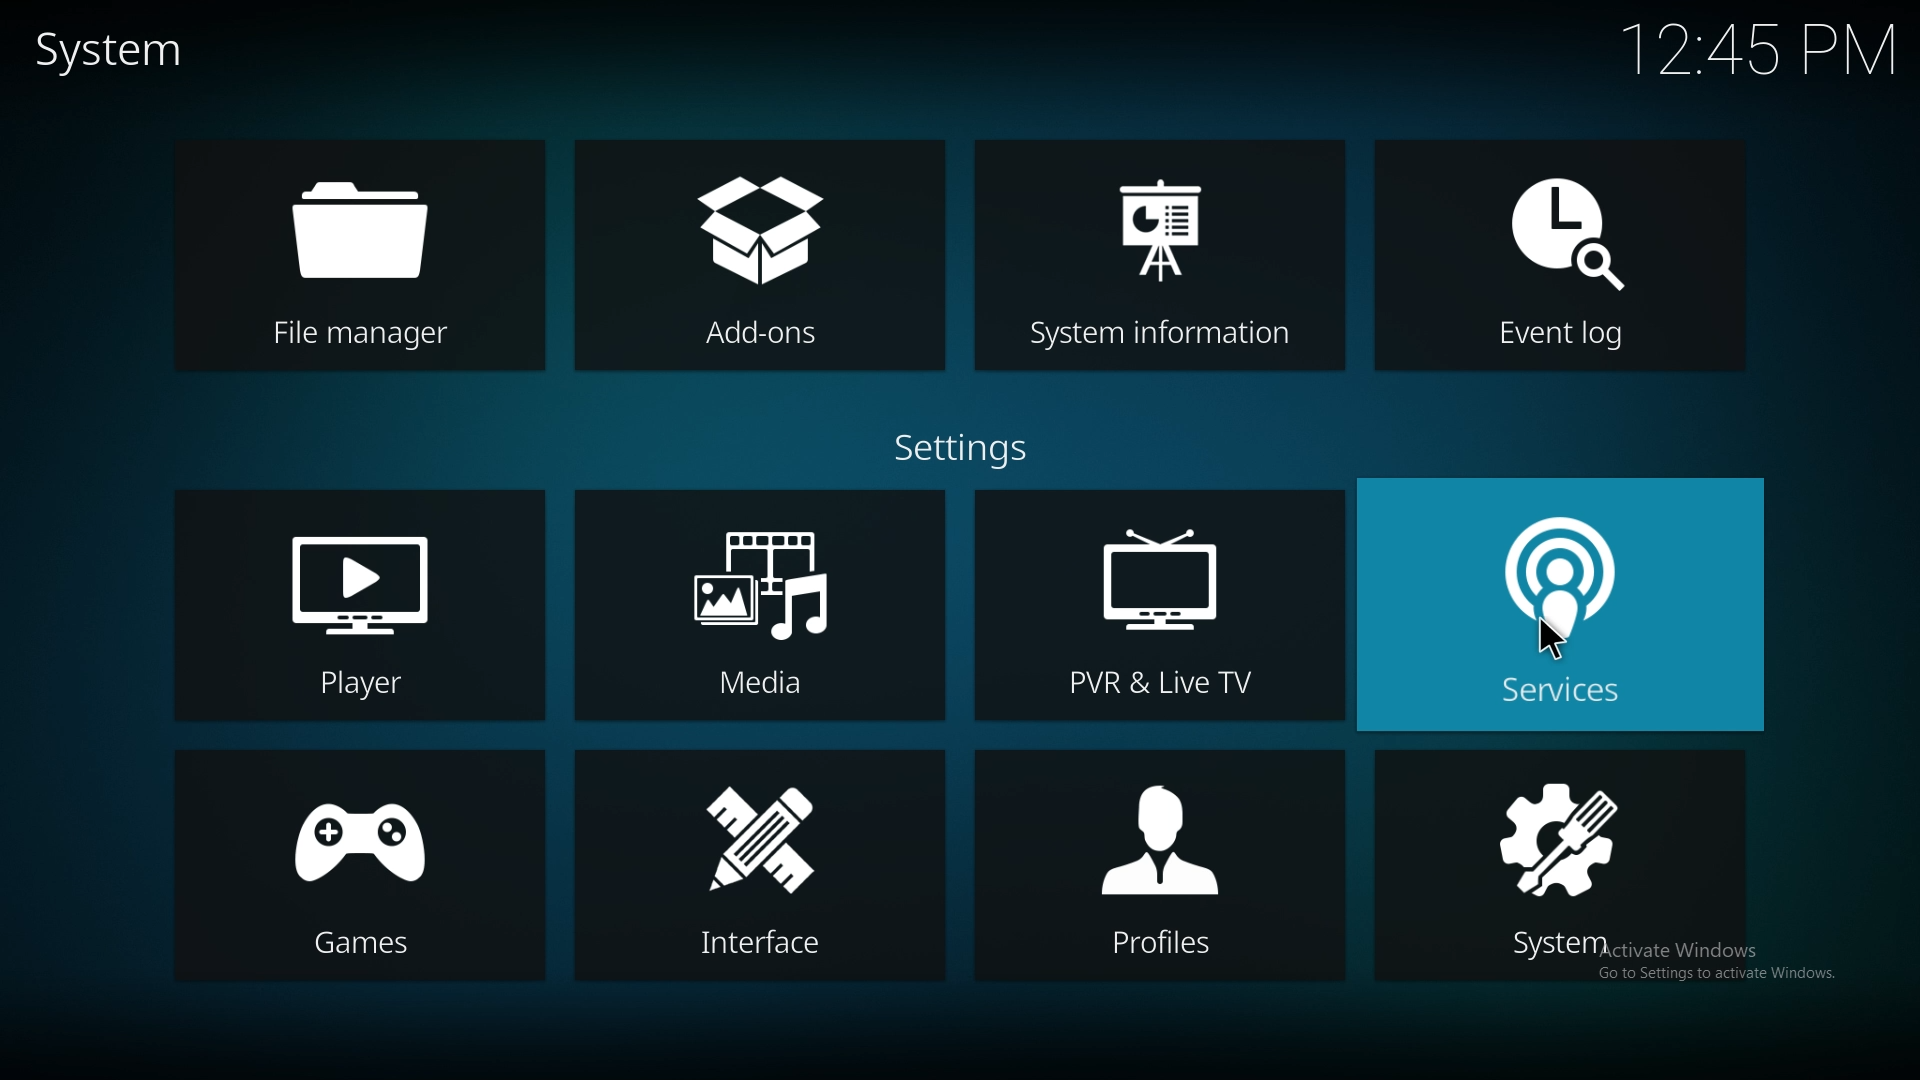 The height and width of the screenshot is (1080, 1920). I want to click on interface, so click(757, 867).